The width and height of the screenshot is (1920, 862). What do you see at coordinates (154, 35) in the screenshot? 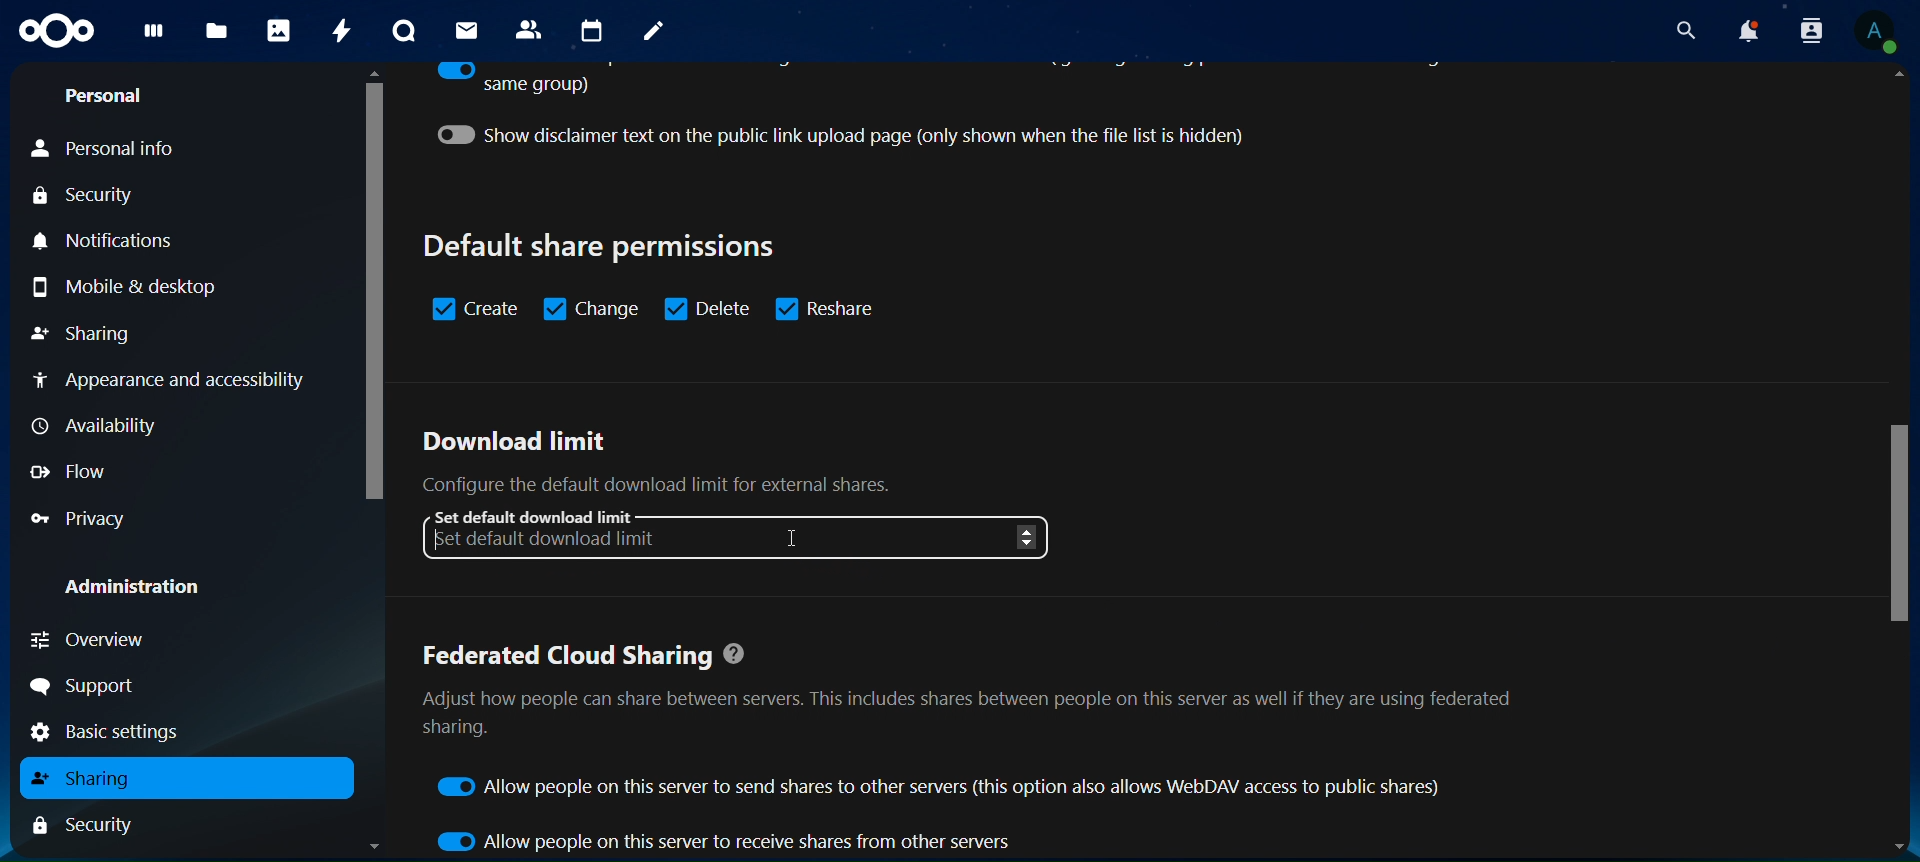
I see `dashboard` at bounding box center [154, 35].